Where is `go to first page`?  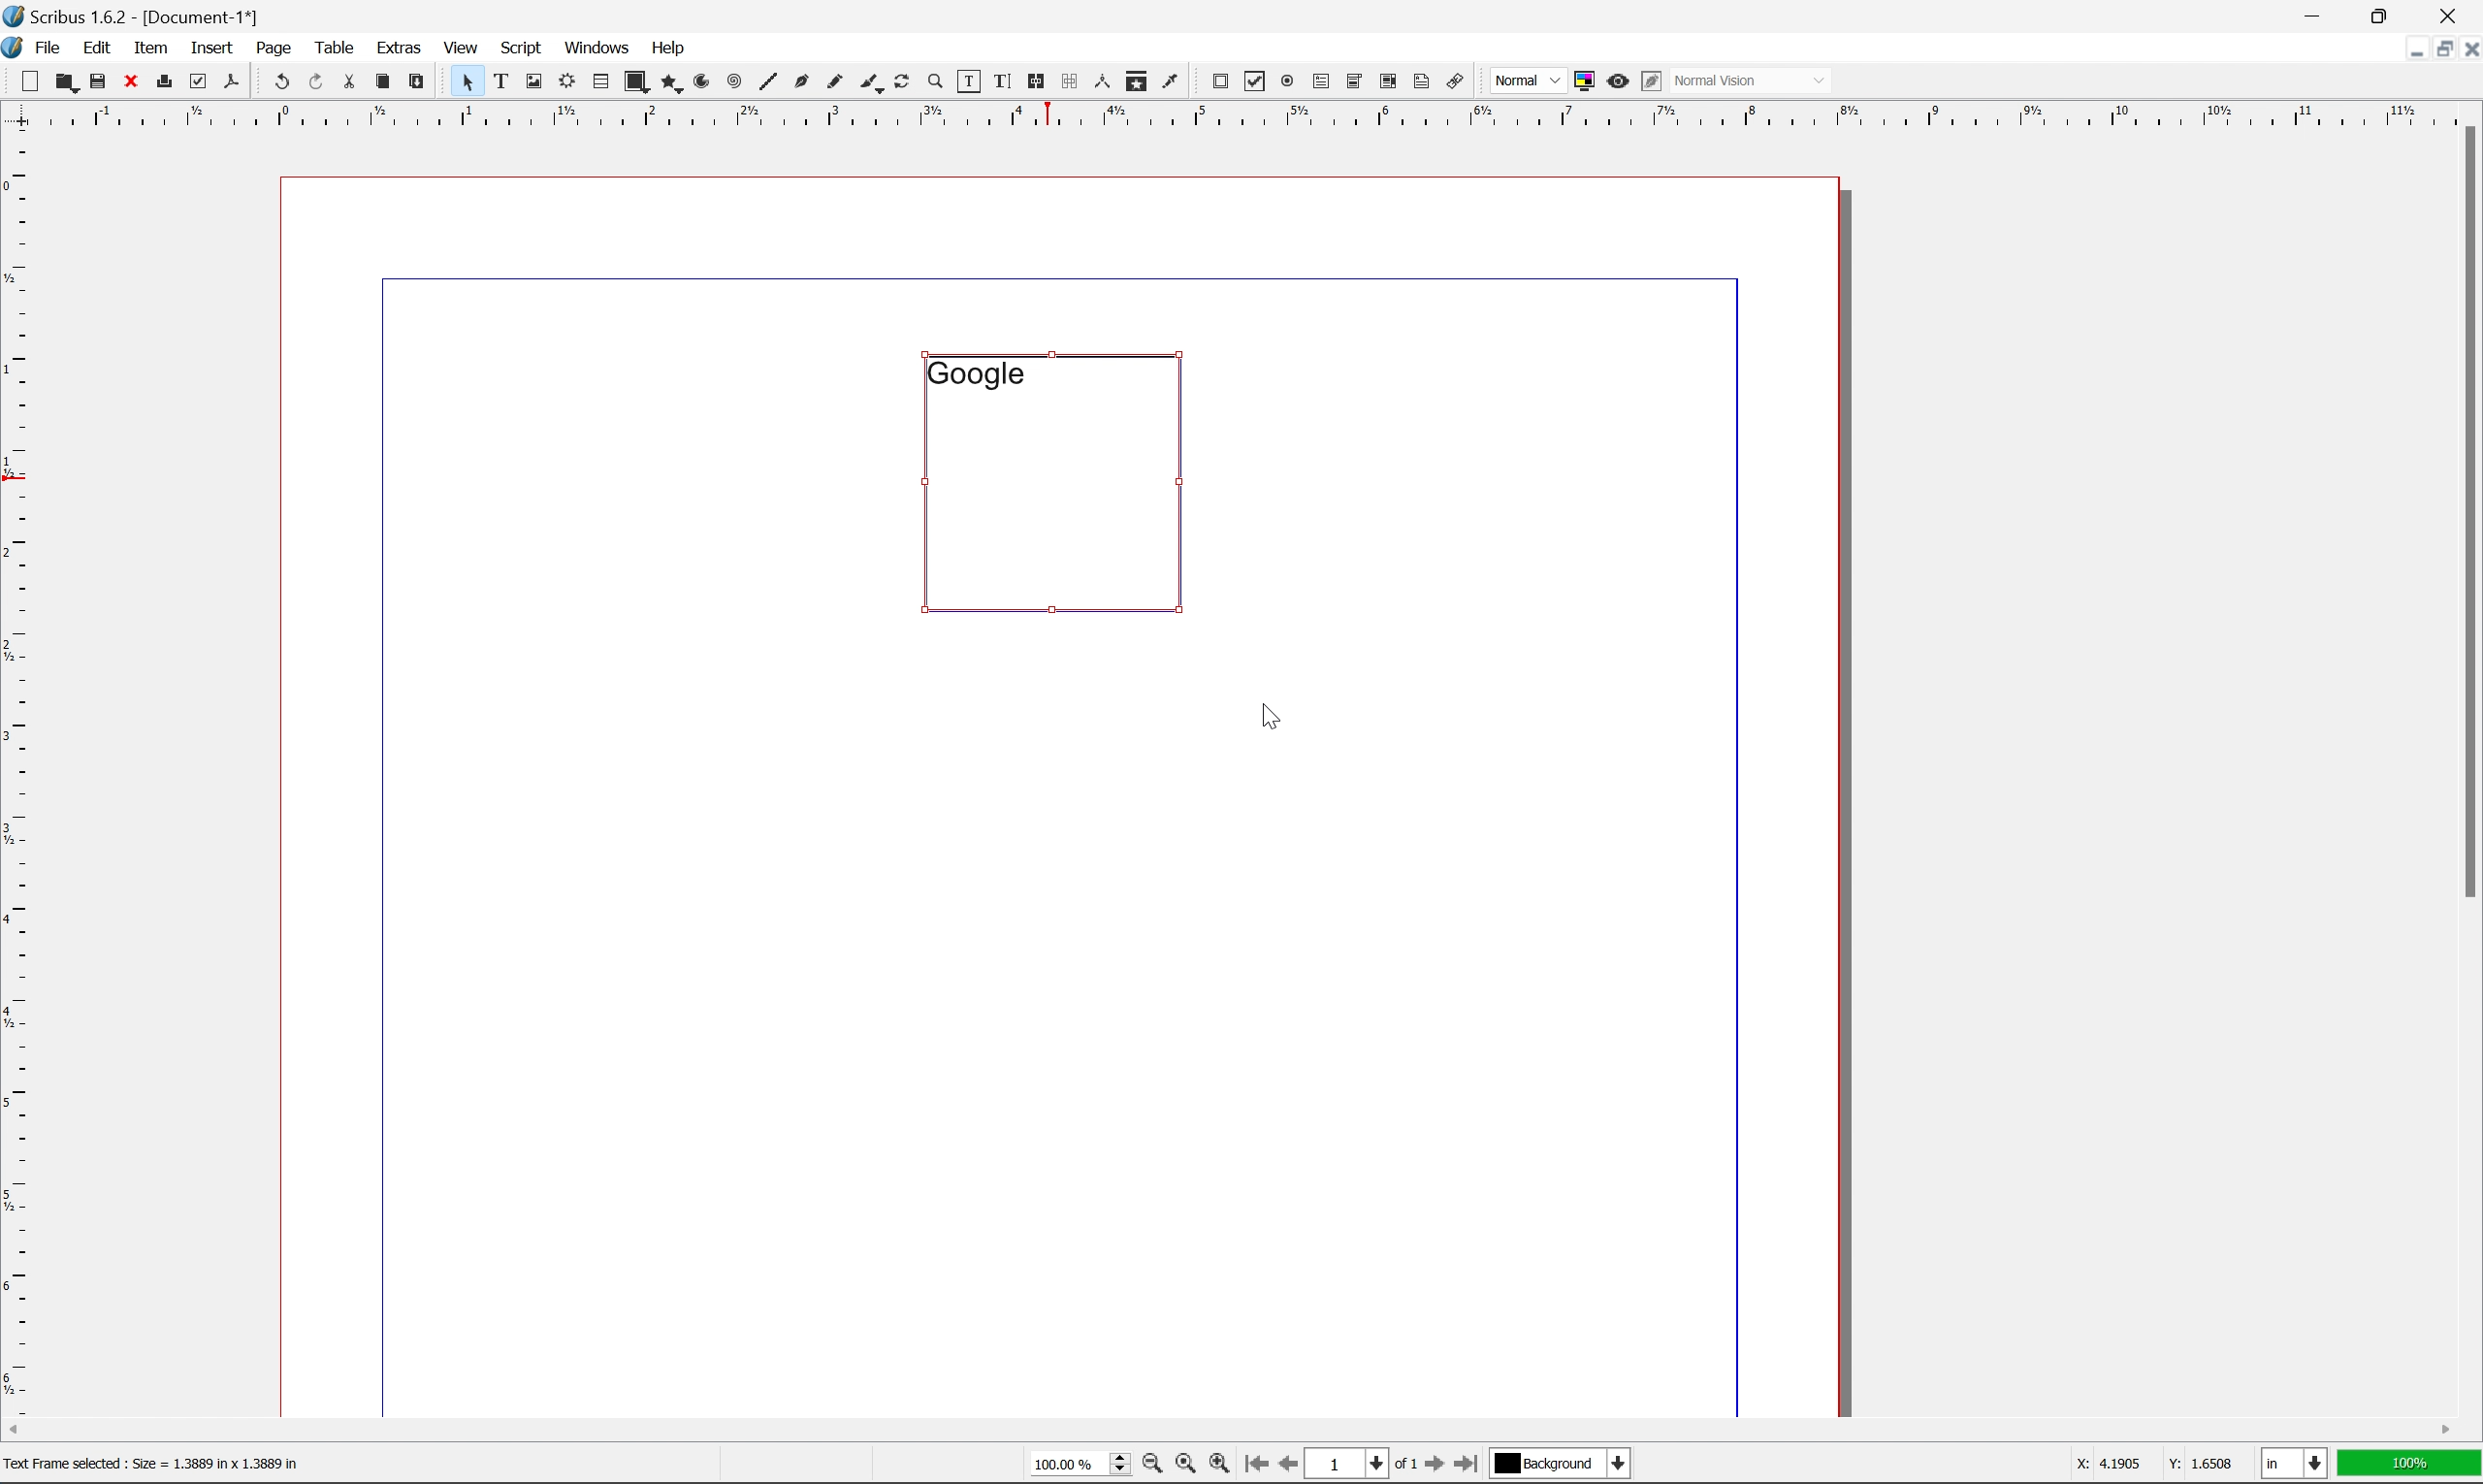
go to first page is located at coordinates (1253, 1464).